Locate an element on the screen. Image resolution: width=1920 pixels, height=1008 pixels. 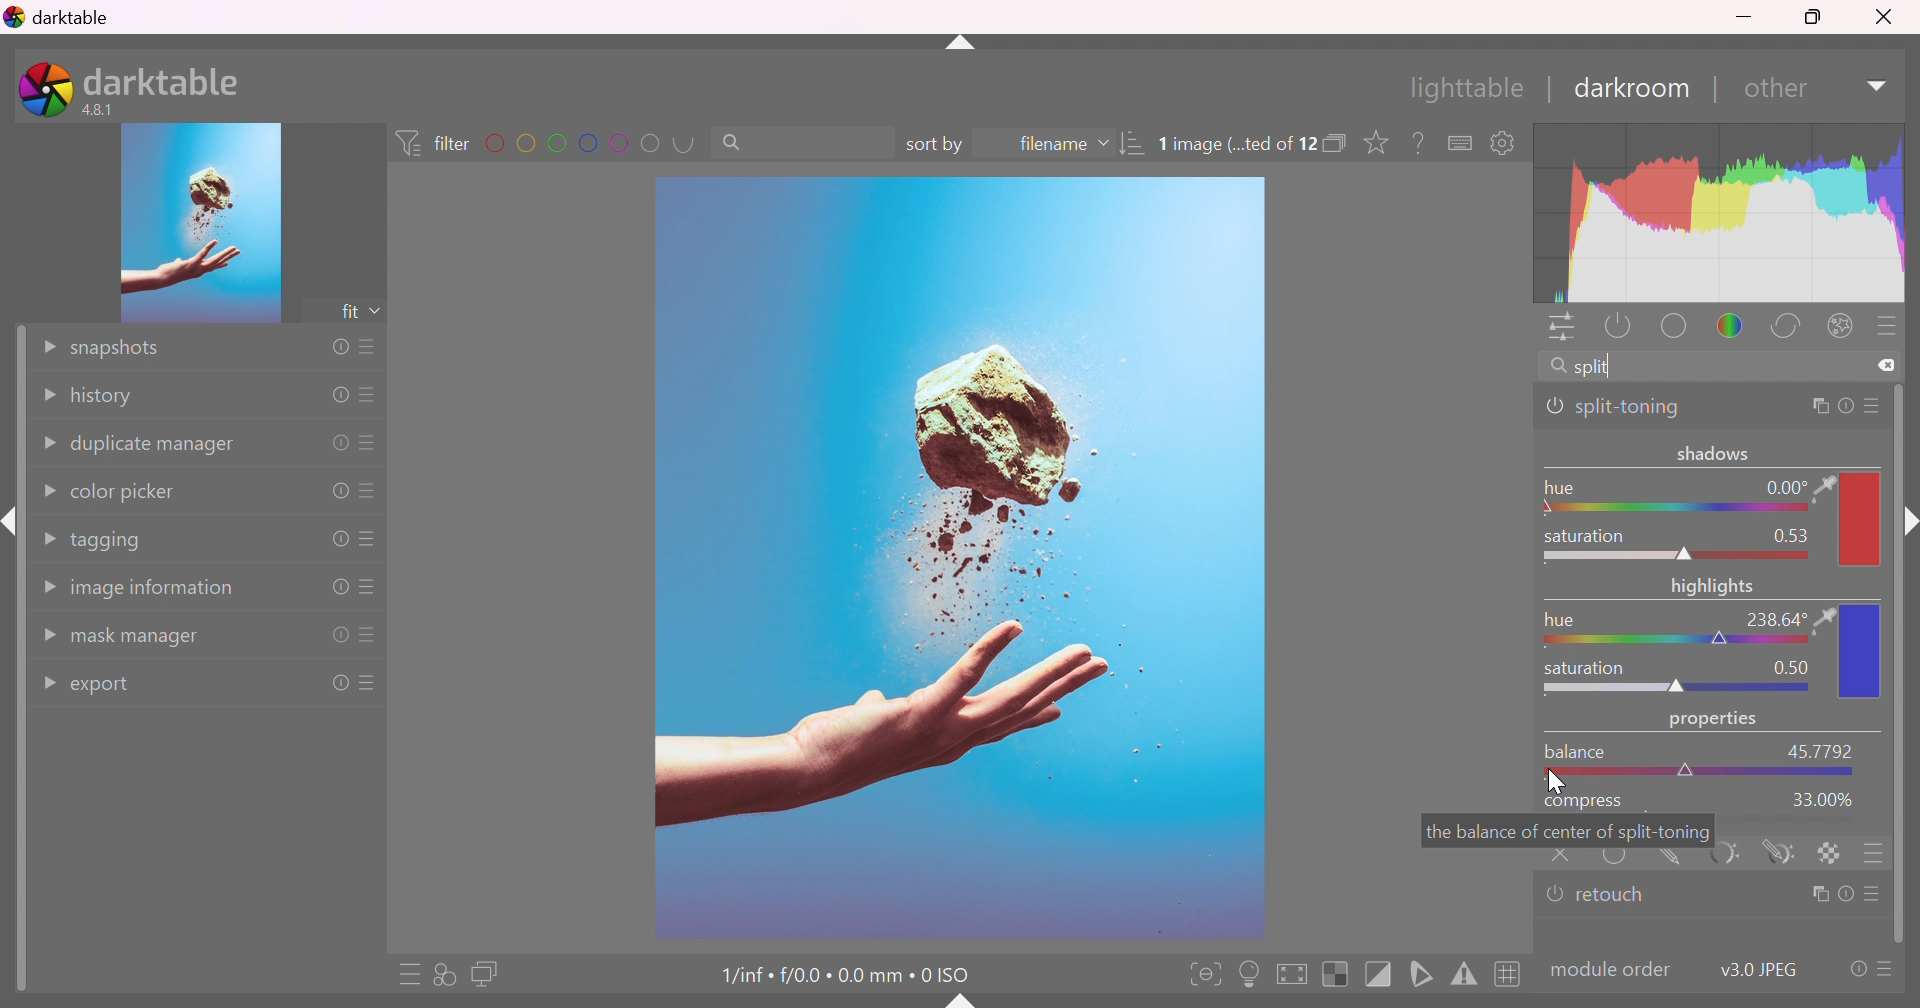
toggle clipping indication is located at coordinates (1379, 975).